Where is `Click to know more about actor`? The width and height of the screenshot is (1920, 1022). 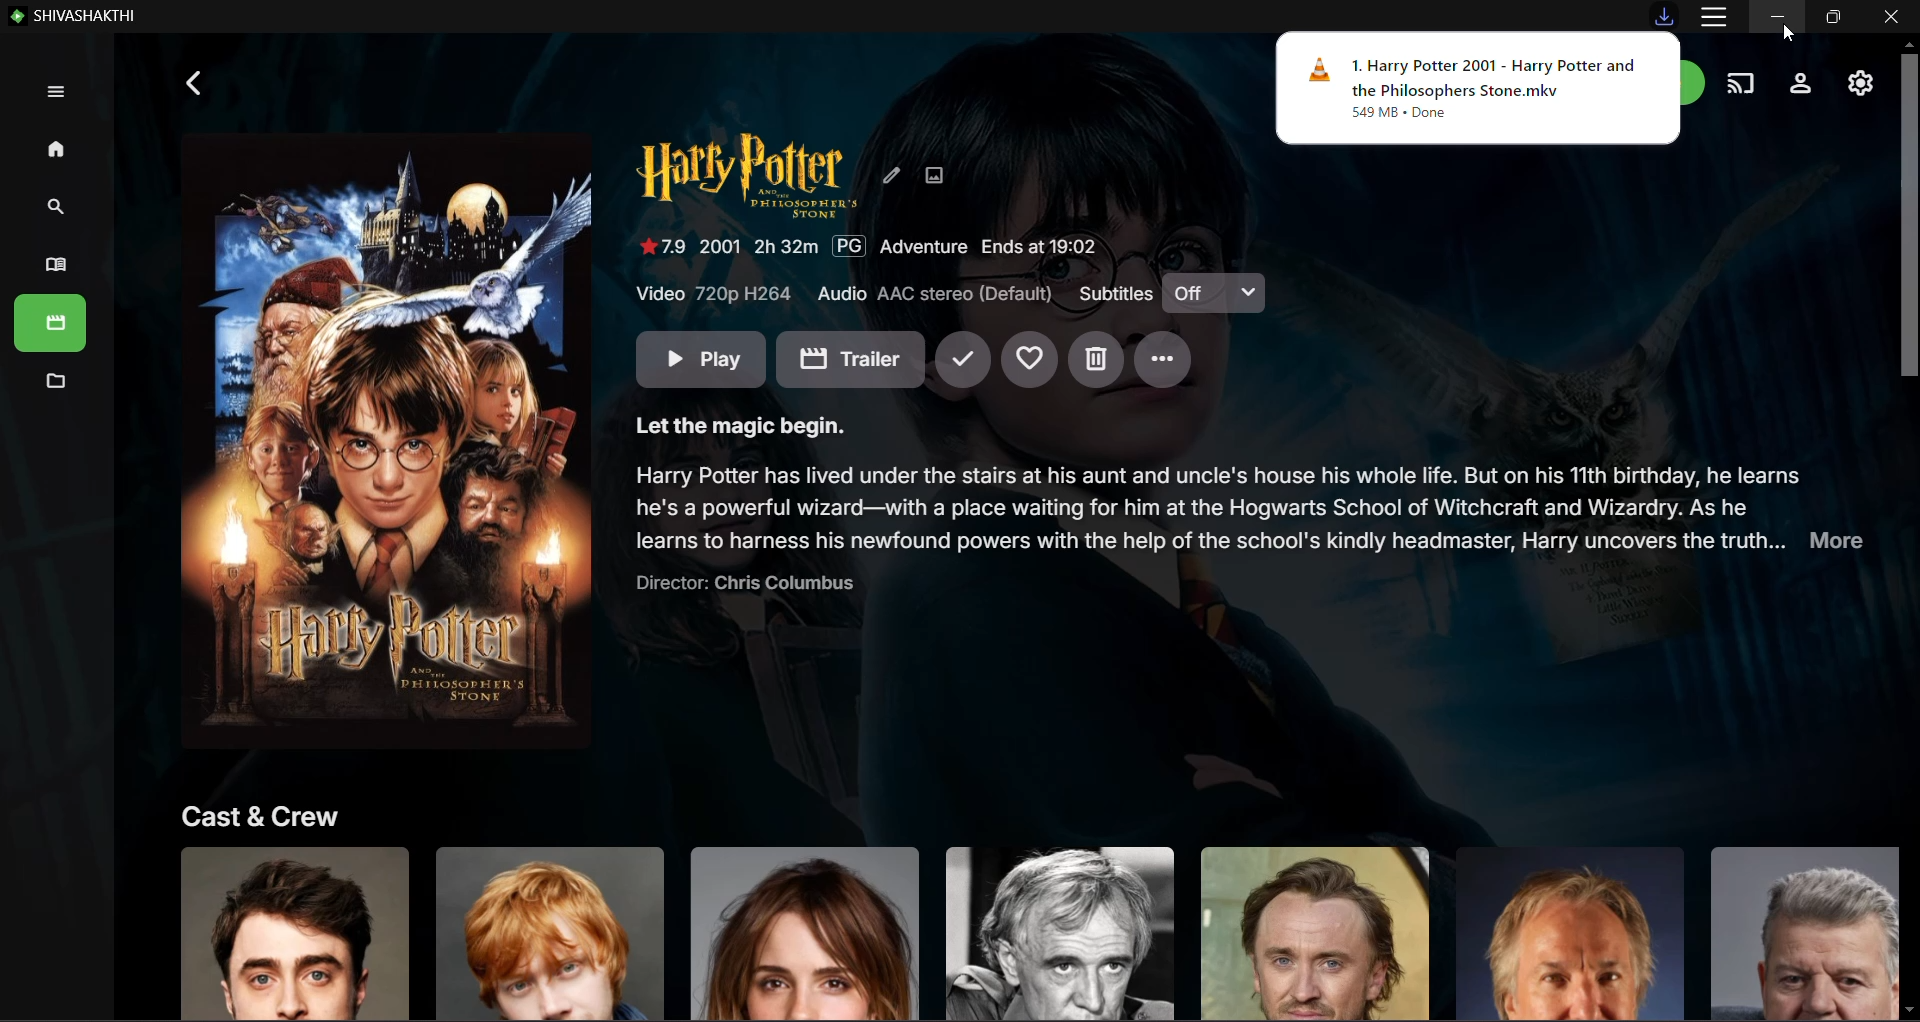
Click to know more about actor is located at coordinates (1314, 933).